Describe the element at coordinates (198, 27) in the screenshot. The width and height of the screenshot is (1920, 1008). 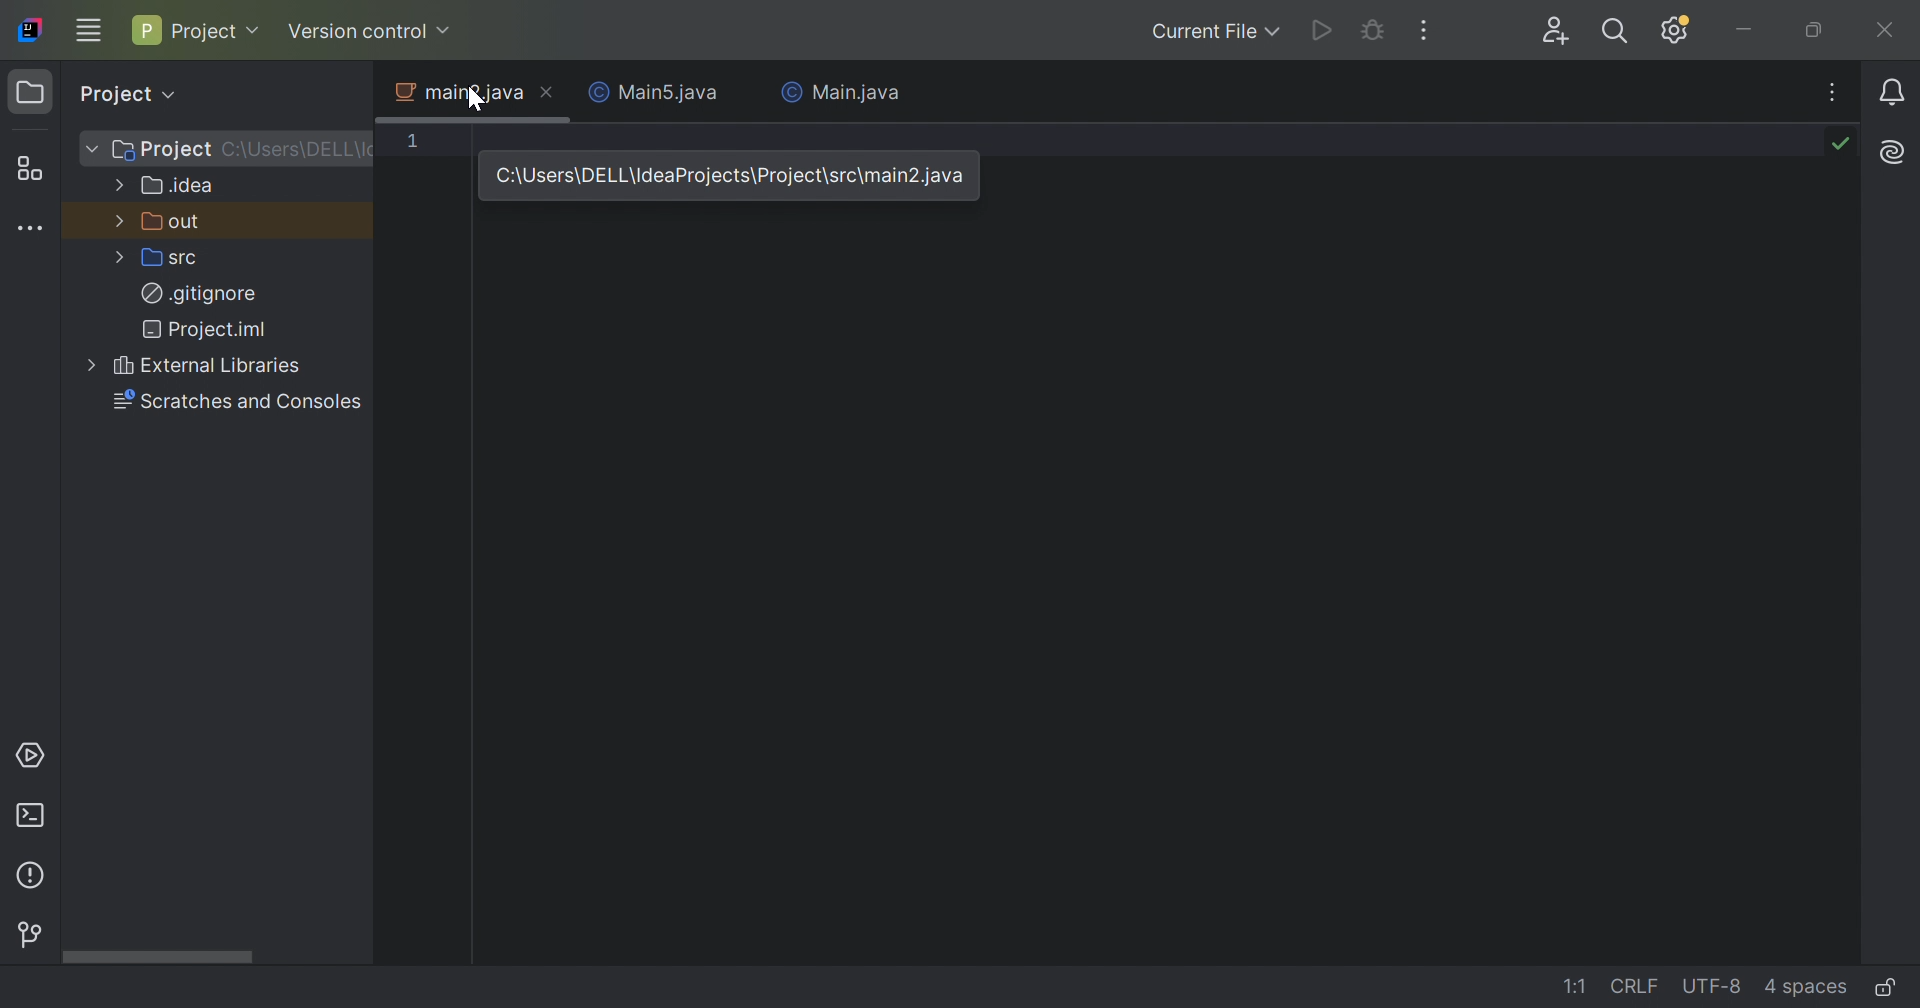
I see `Project` at that location.